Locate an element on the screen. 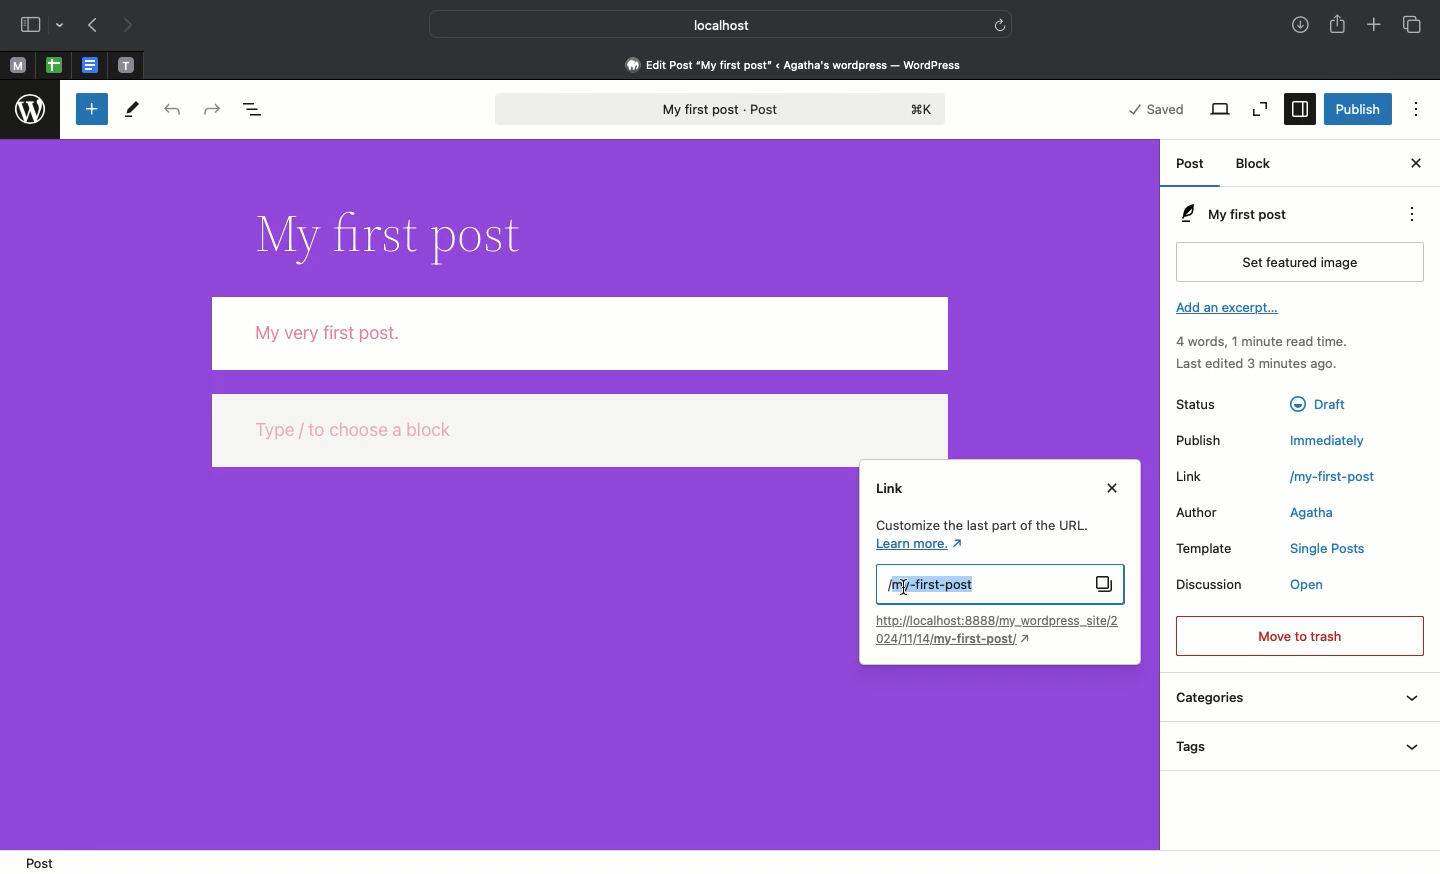 This screenshot has height=874, width=1440. Block is located at coordinates (1261, 165).